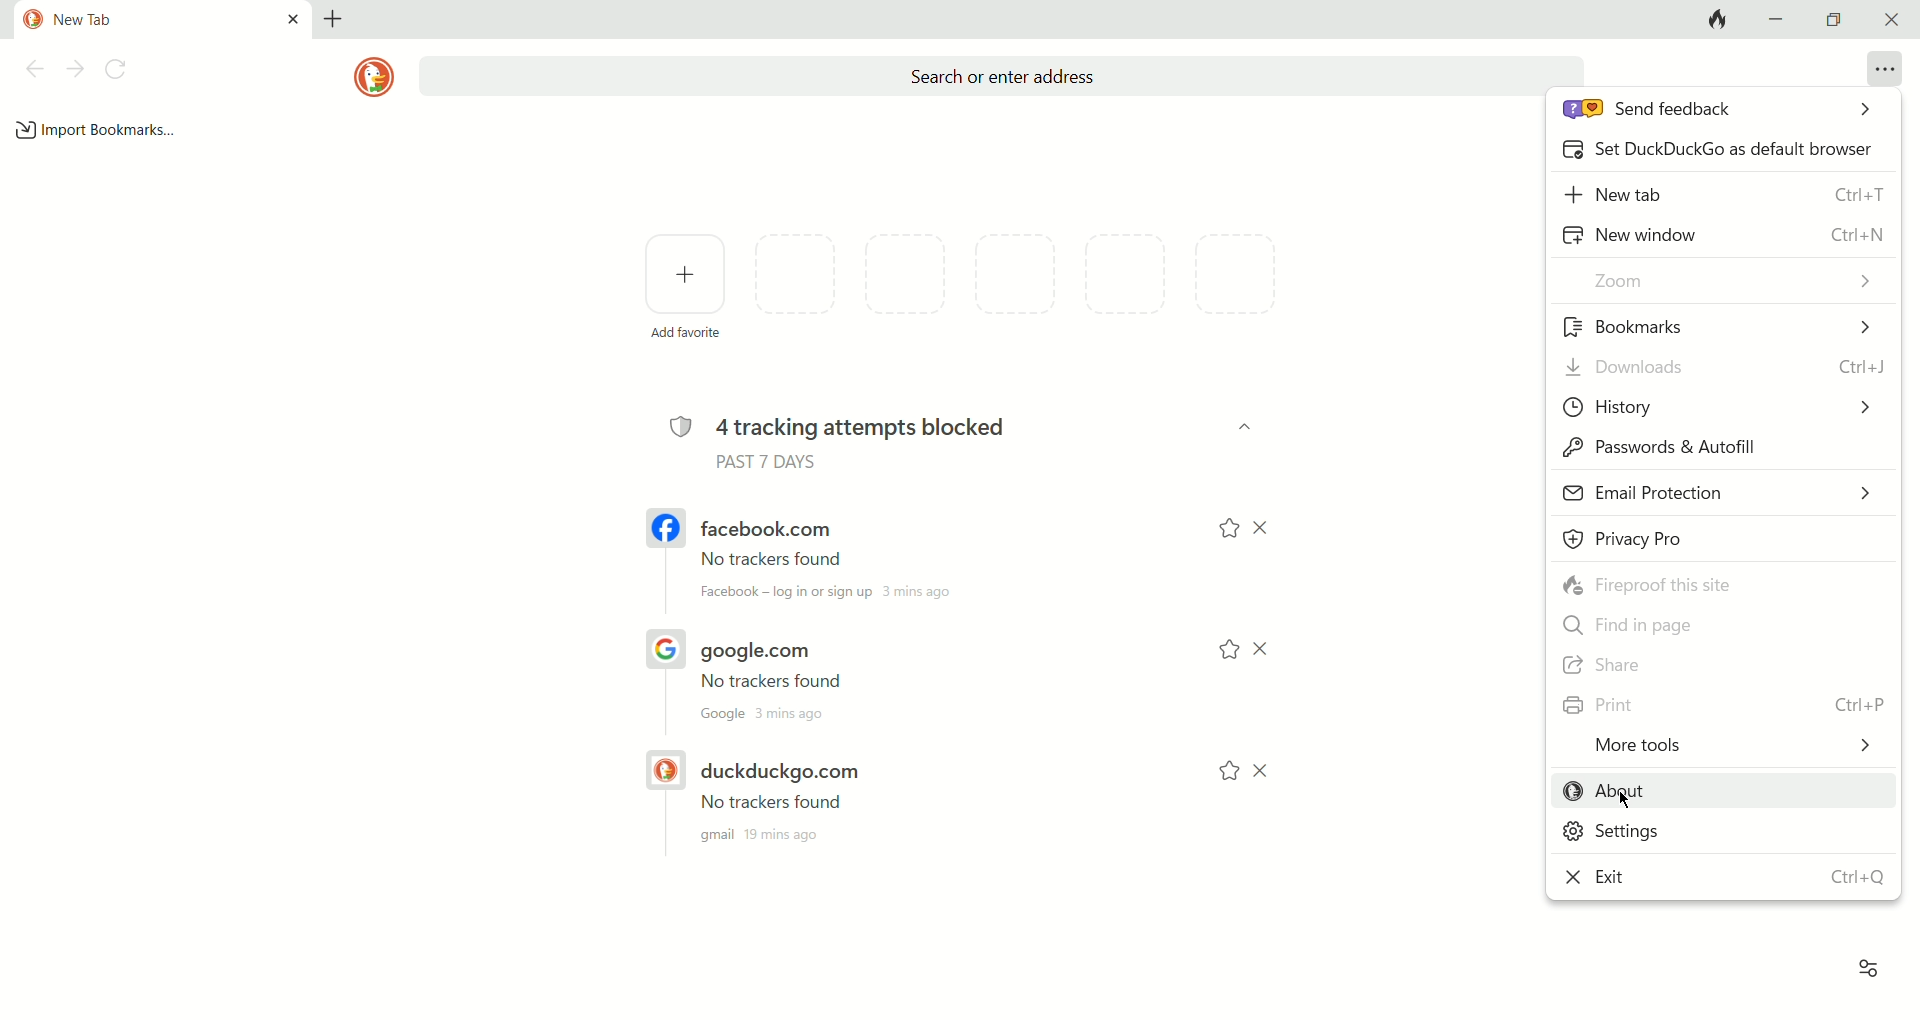 This screenshot has width=1920, height=1020. What do you see at coordinates (769, 464) in the screenshot?
I see `PAST 7 DAYS` at bounding box center [769, 464].